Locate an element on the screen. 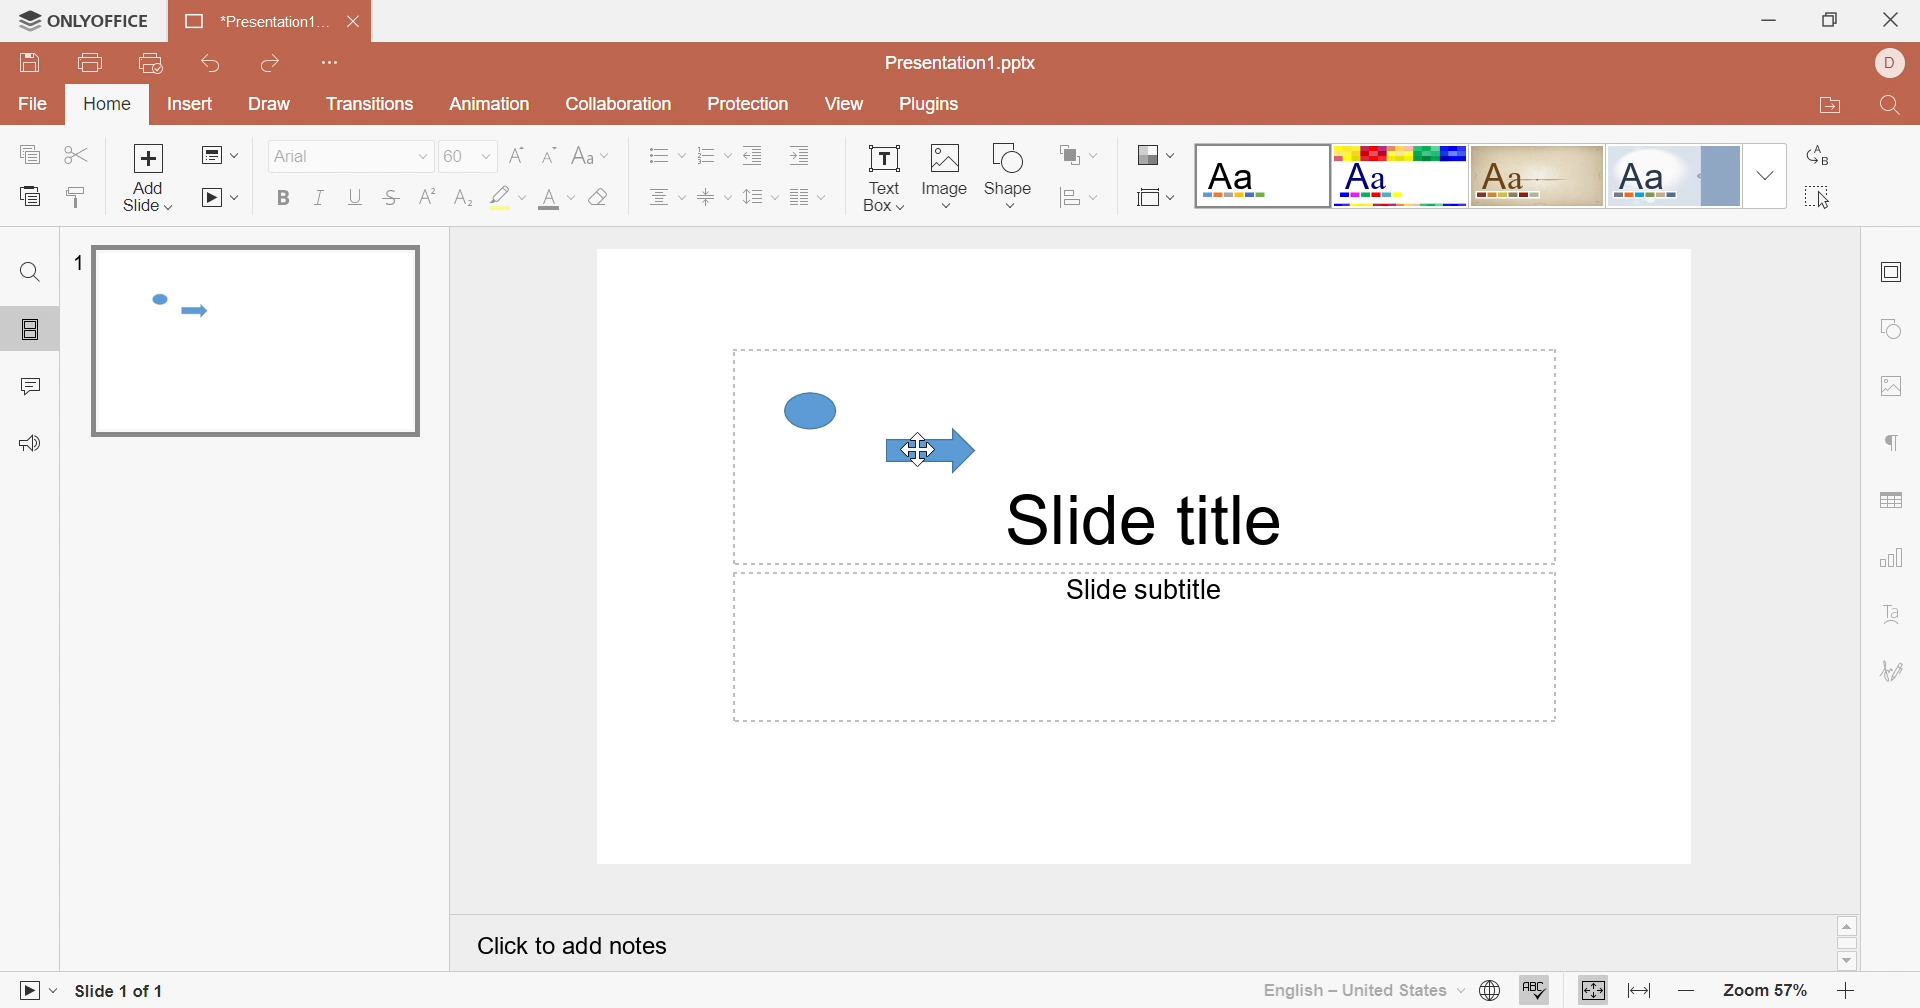 This screenshot has width=1920, height=1008. Scroll Down is located at coordinates (1849, 962).